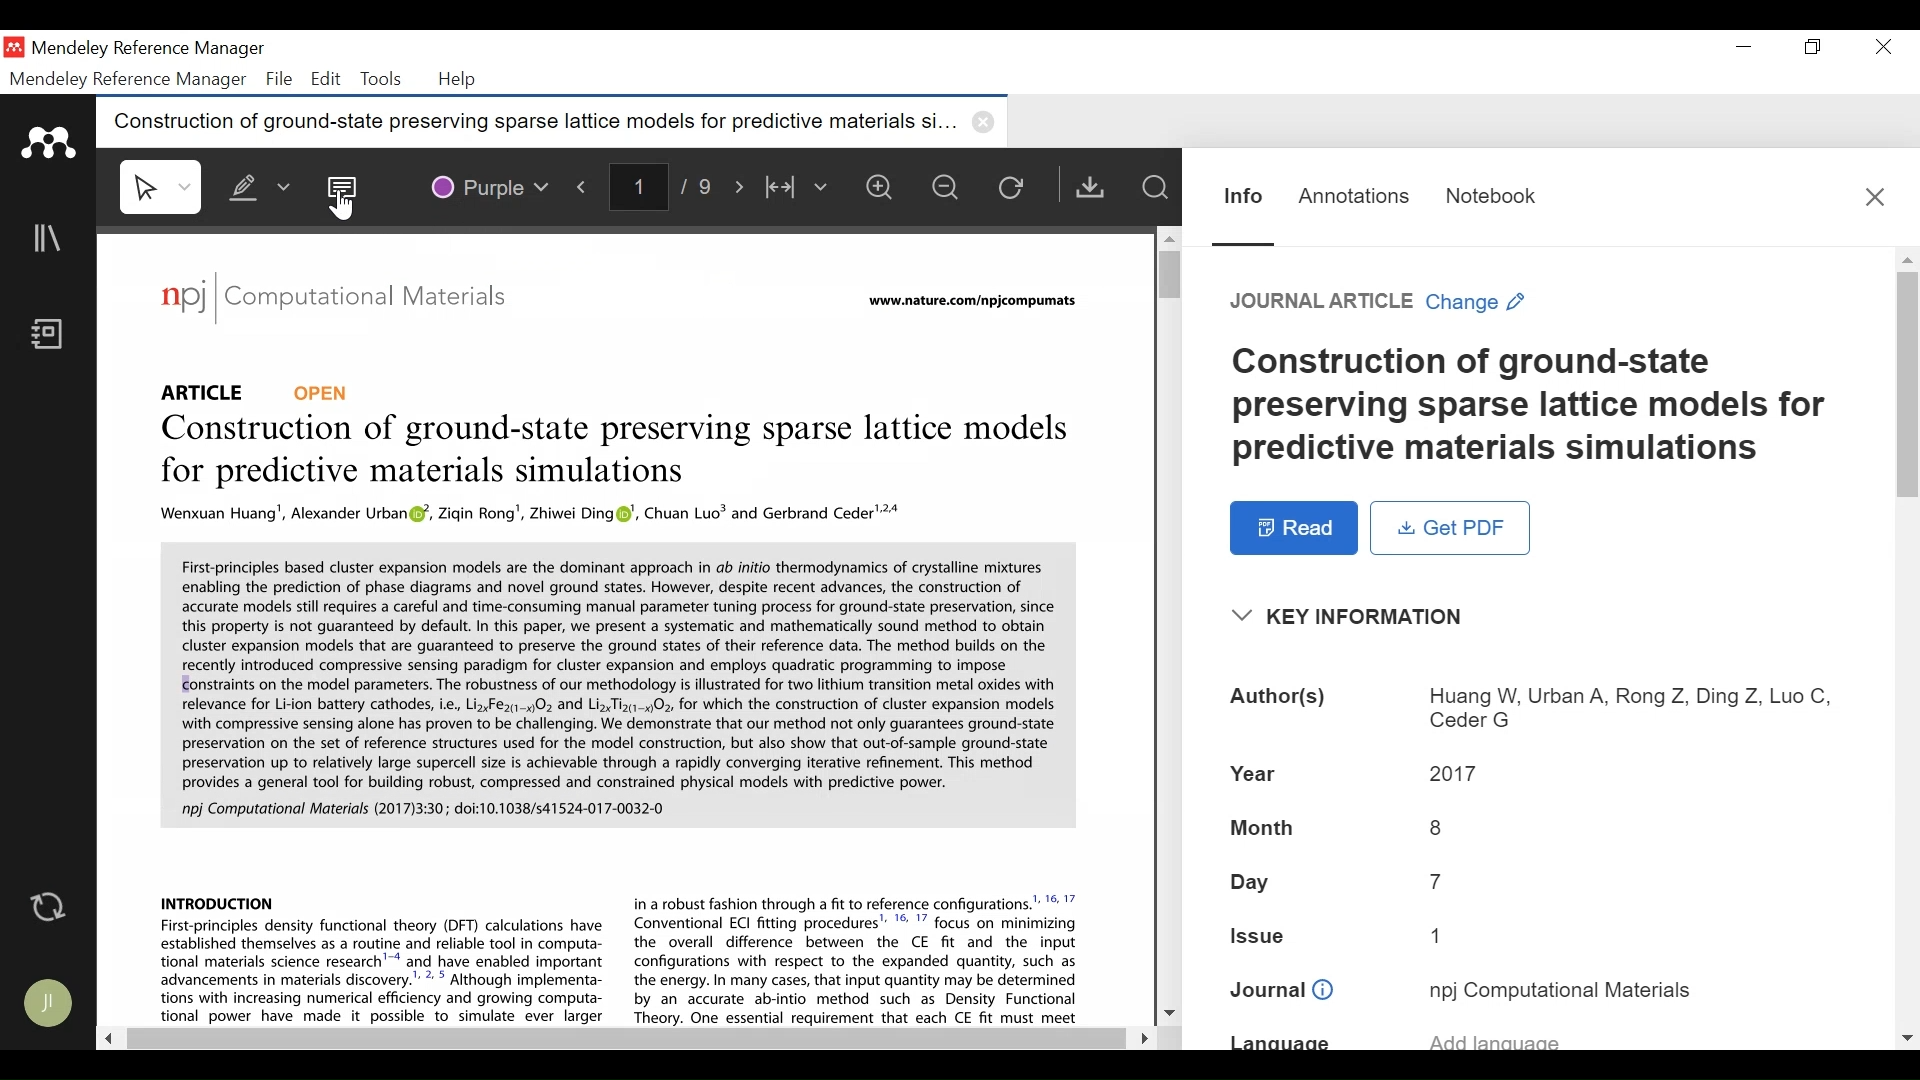 The width and height of the screenshot is (1920, 1080). Describe the element at coordinates (460, 81) in the screenshot. I see `Help` at that location.